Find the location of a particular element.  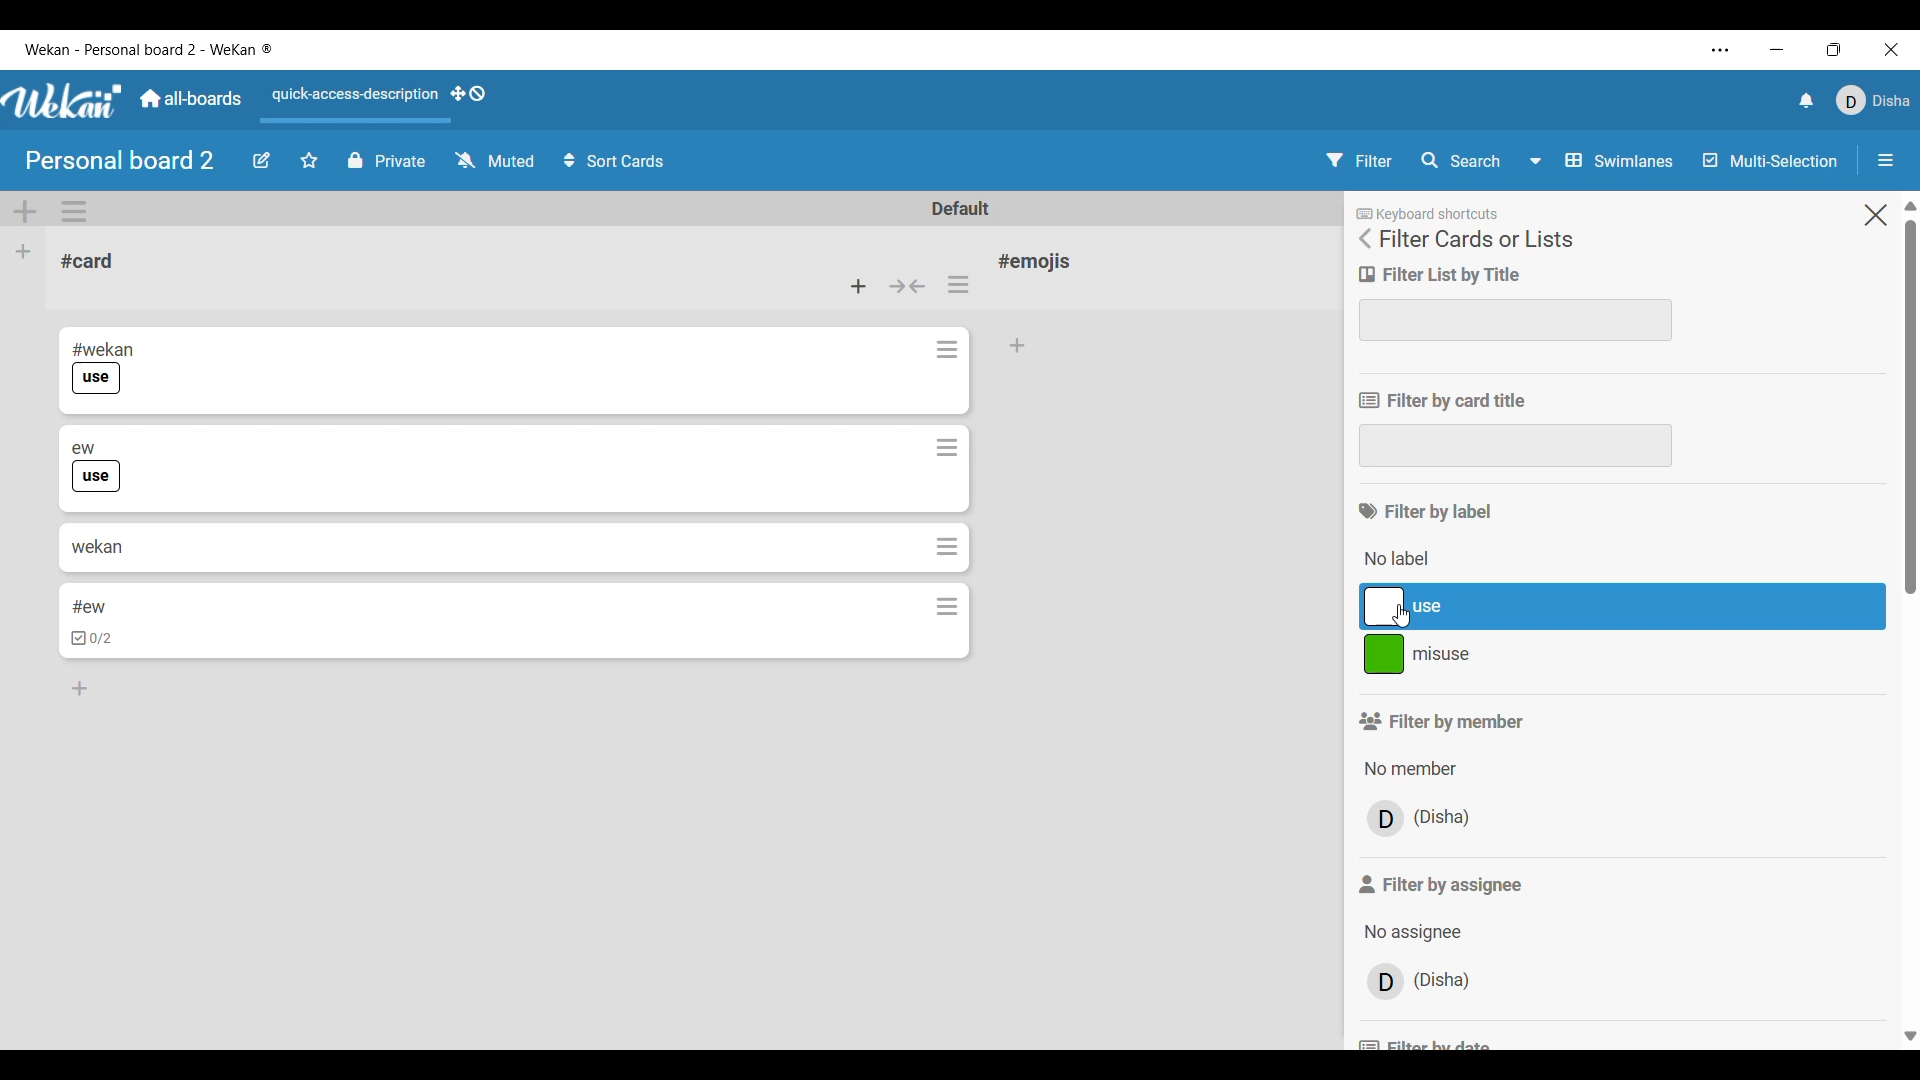

Go back is located at coordinates (1364, 239).